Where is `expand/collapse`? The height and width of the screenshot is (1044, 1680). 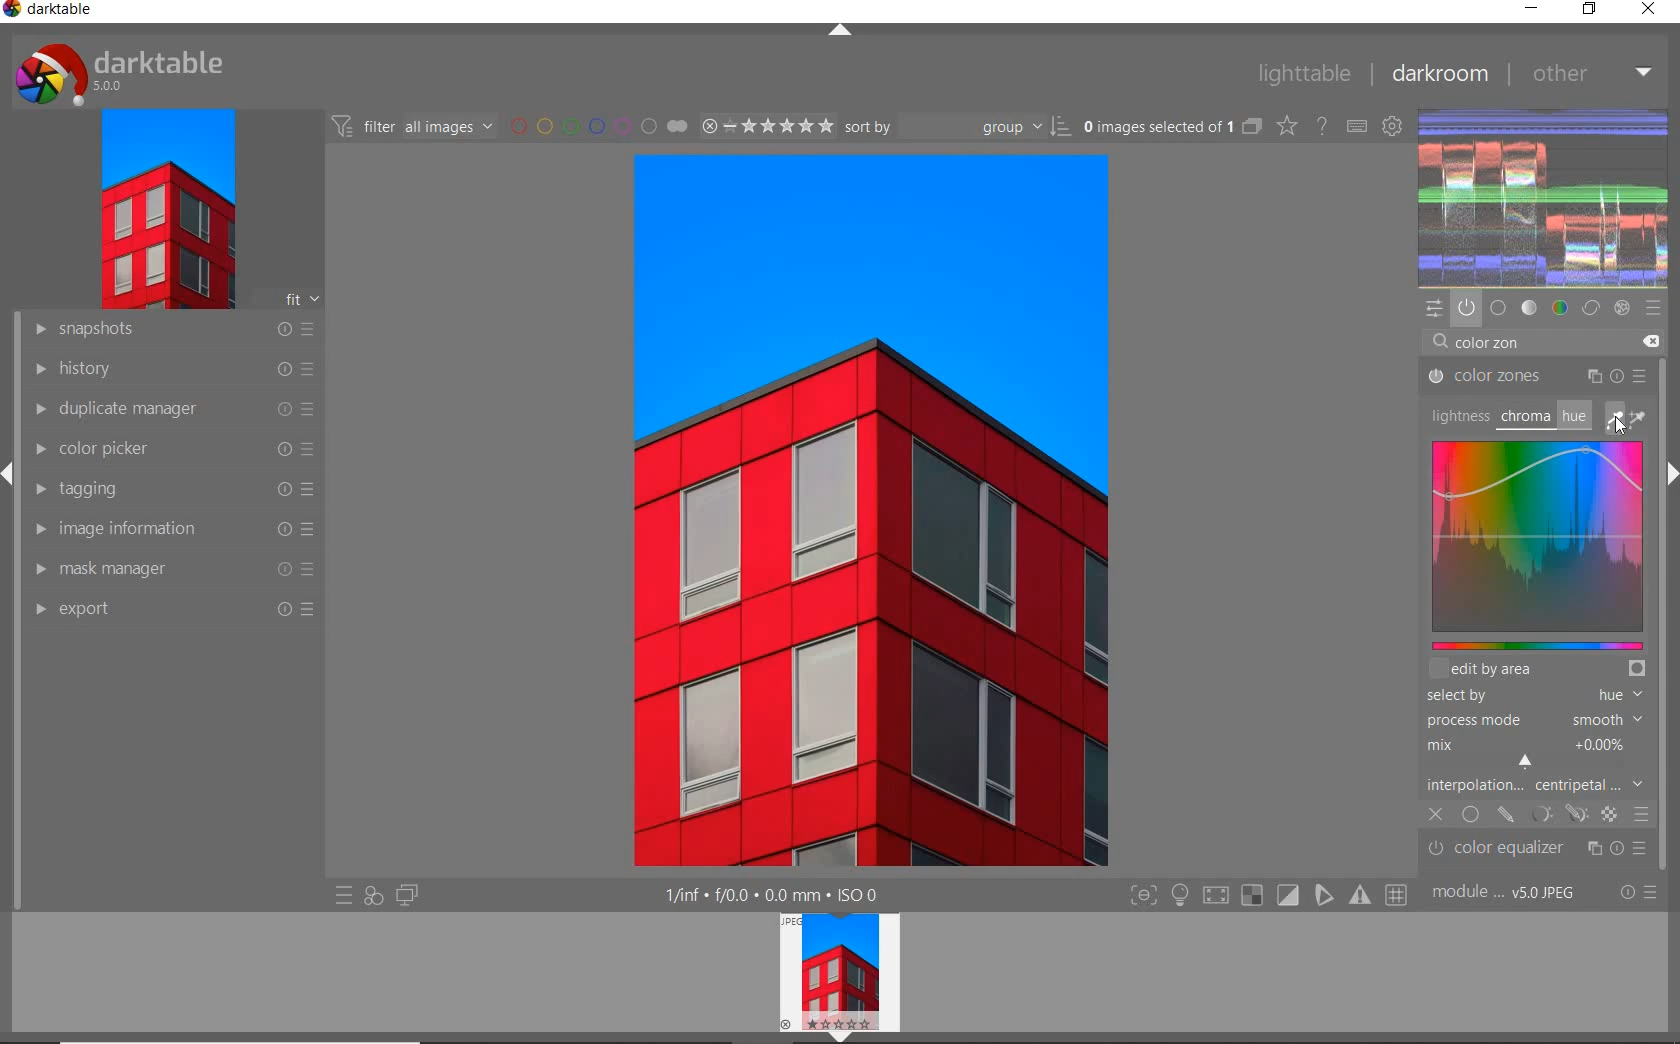 expand/collapse is located at coordinates (841, 31).